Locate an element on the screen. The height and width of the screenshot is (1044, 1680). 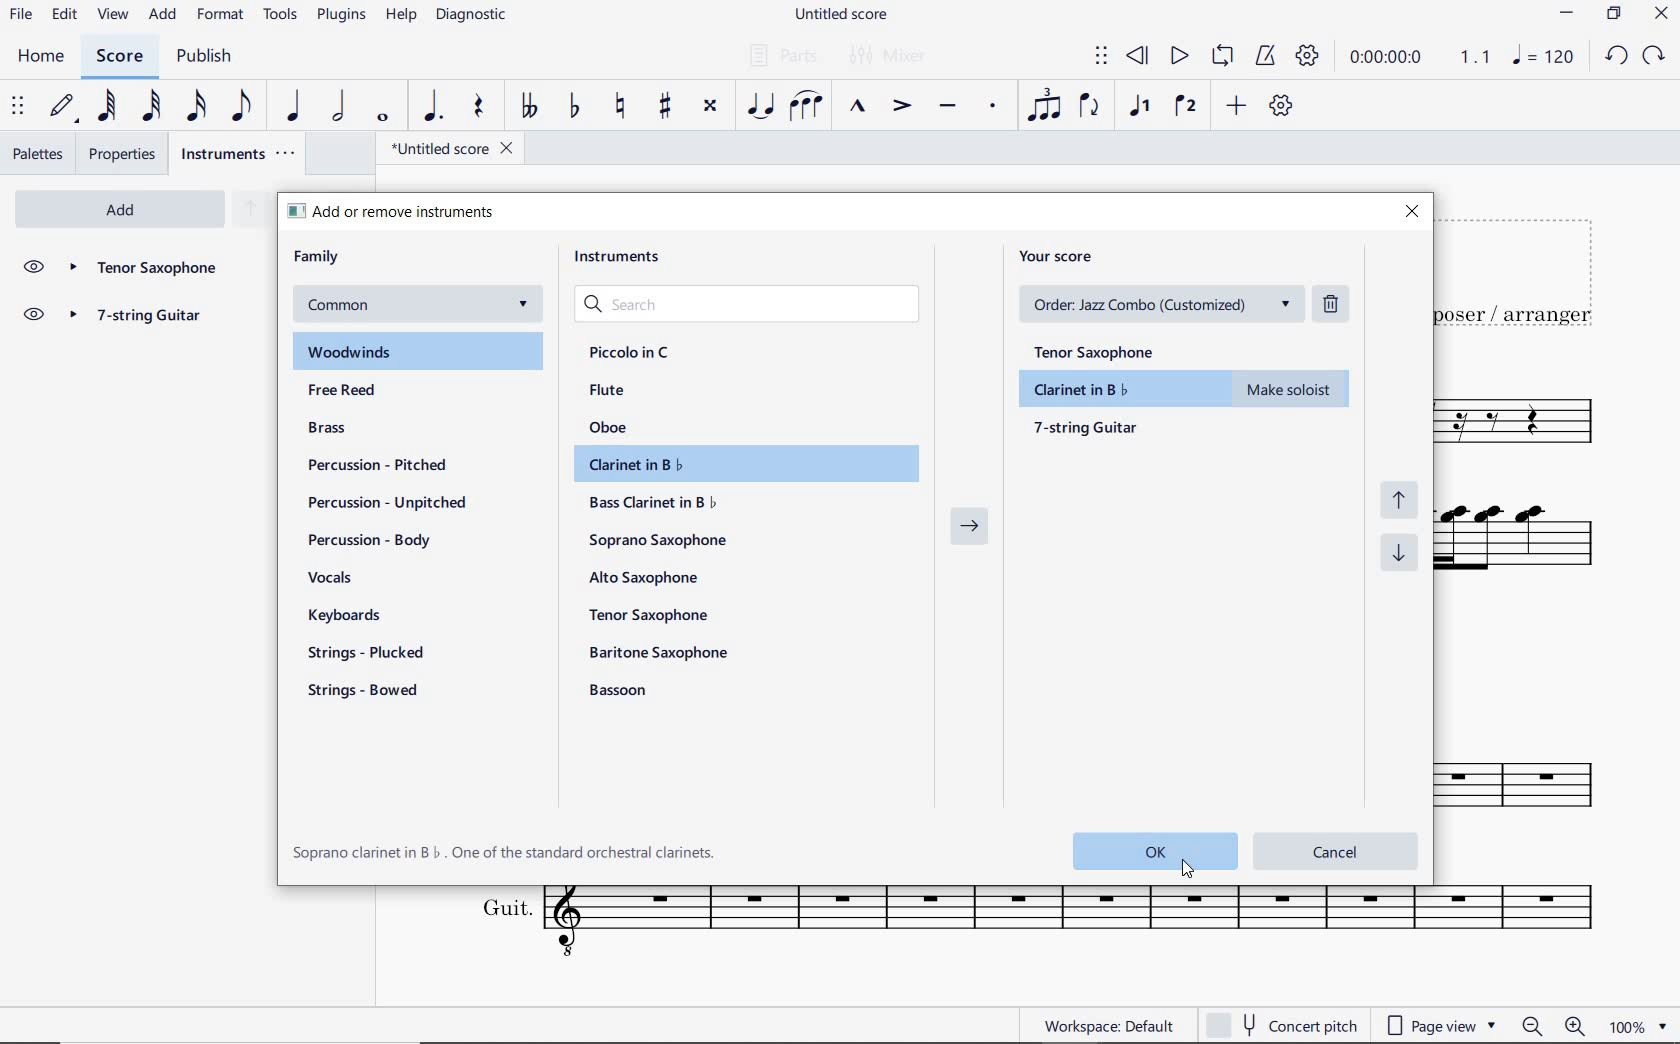
TUPLET is located at coordinates (1044, 105).